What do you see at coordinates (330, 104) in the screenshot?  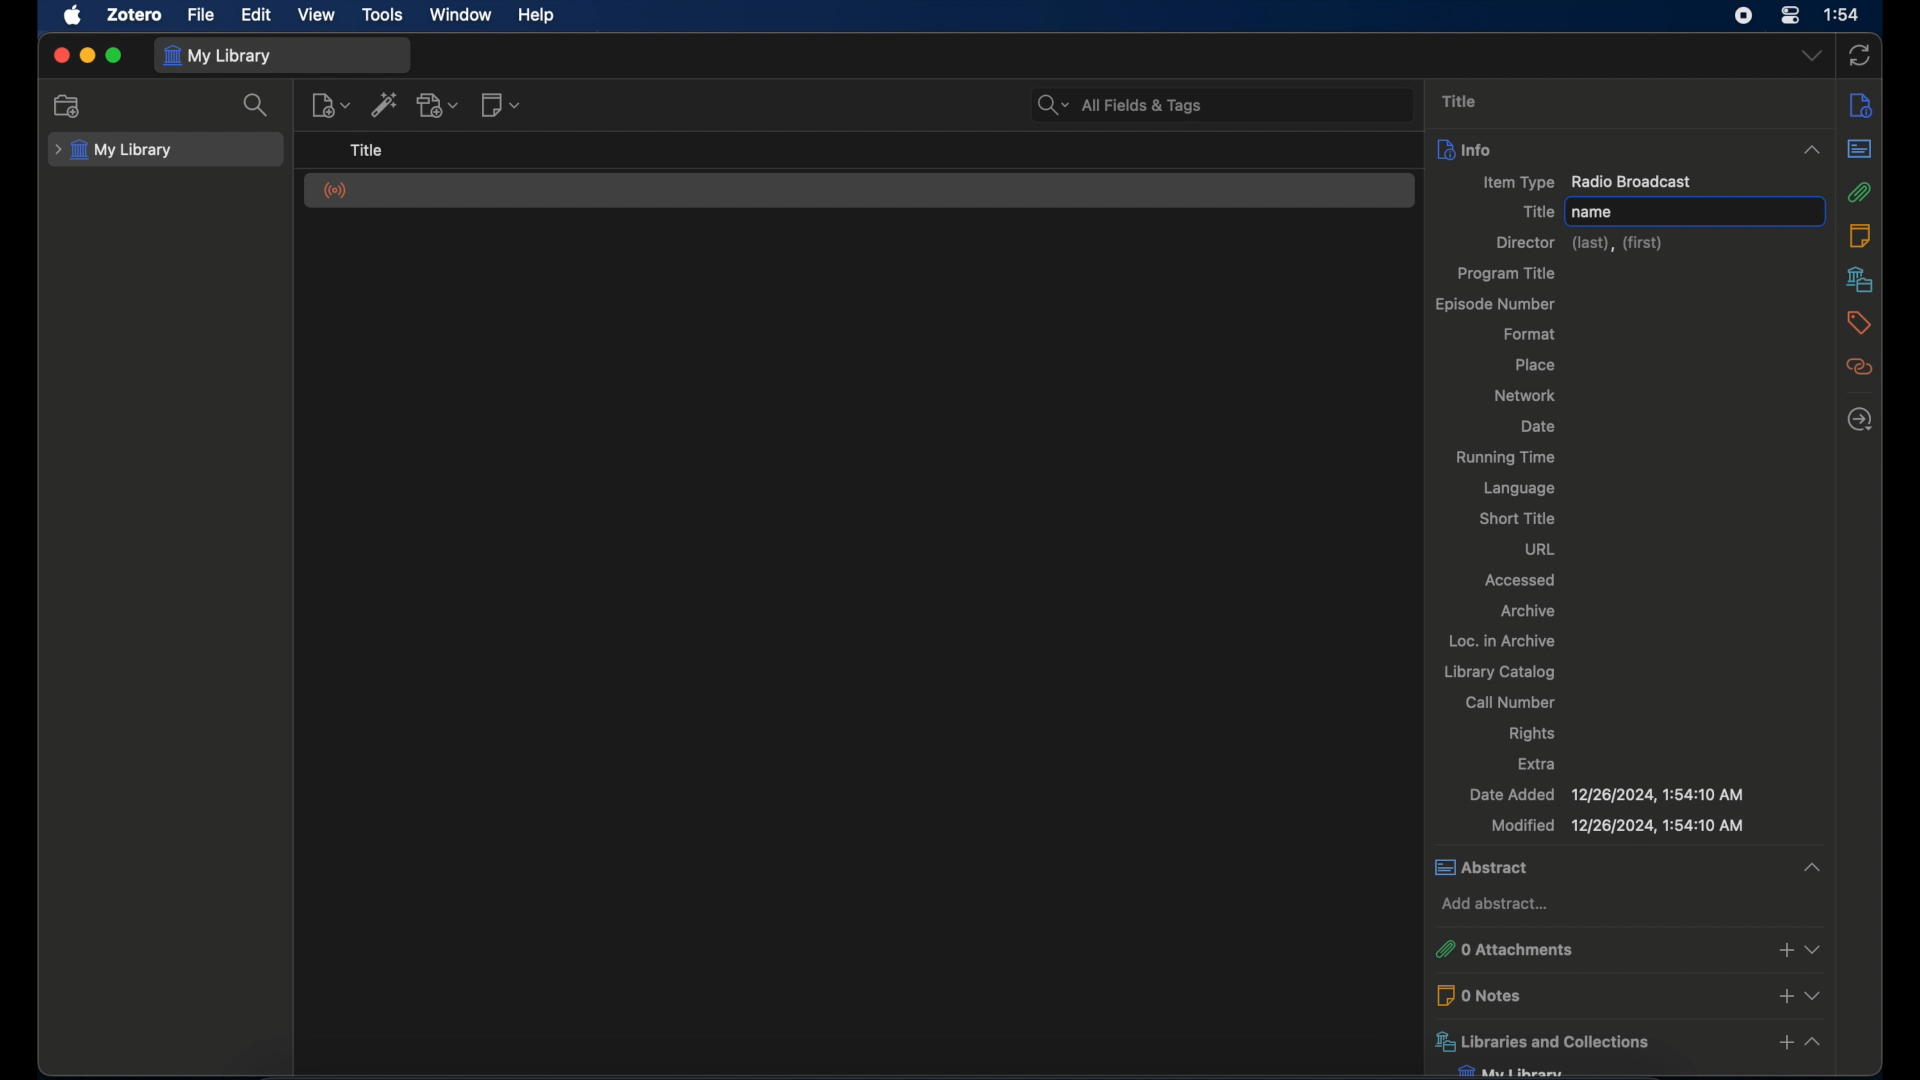 I see `new item` at bounding box center [330, 104].